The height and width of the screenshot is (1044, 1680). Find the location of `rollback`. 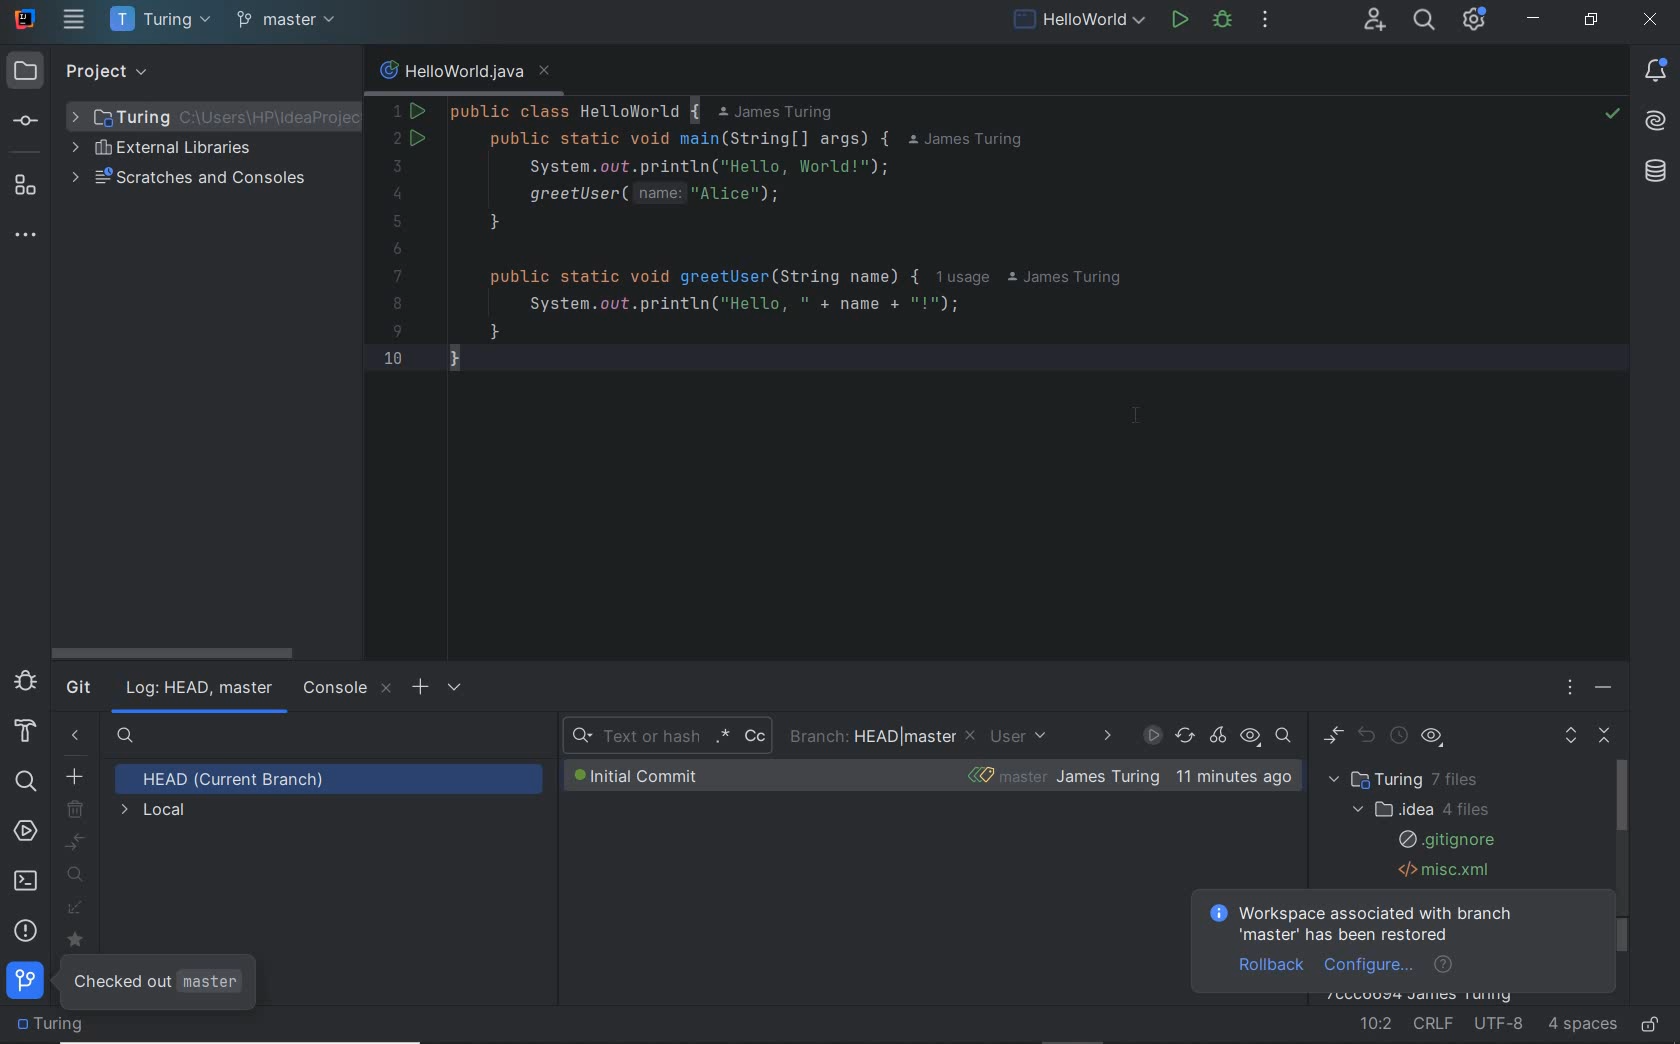

rollback is located at coordinates (1273, 965).